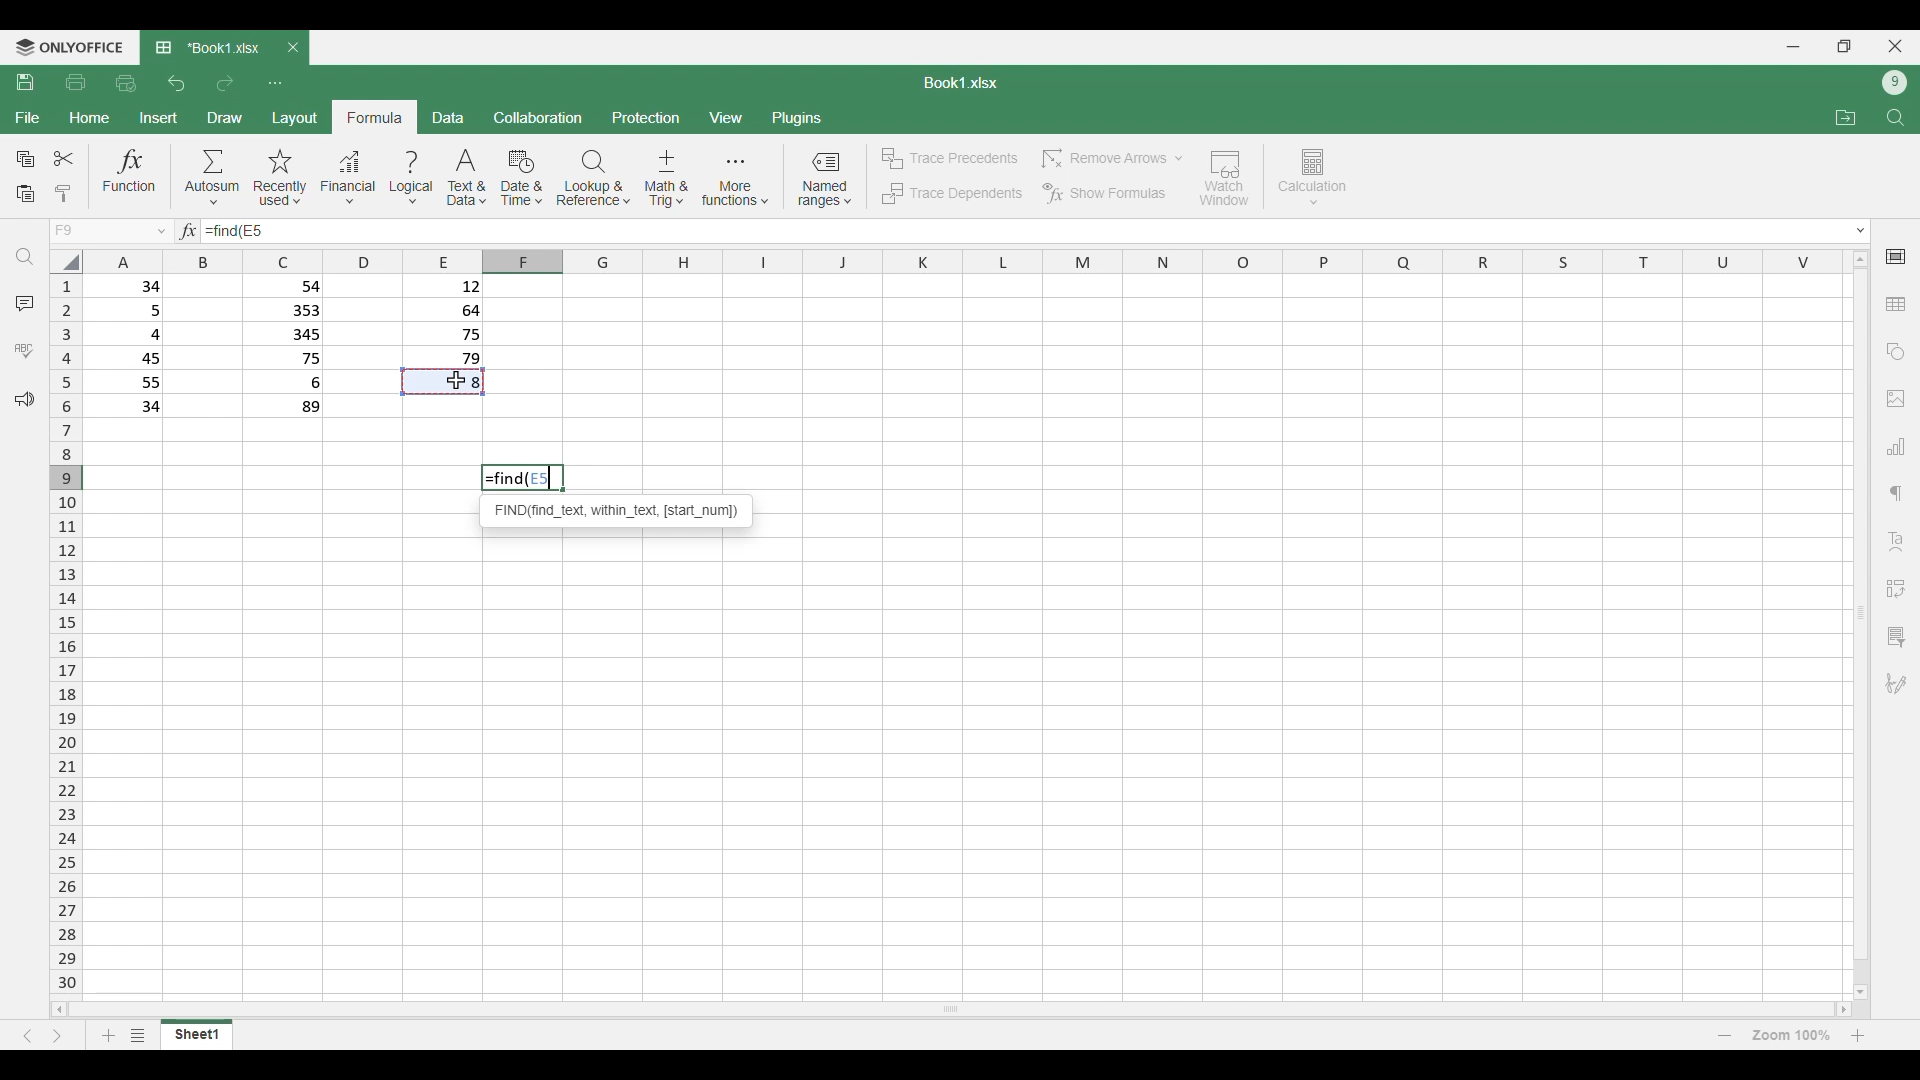 The height and width of the screenshot is (1080, 1920). Describe the element at coordinates (824, 179) in the screenshot. I see `Named ranges` at that location.